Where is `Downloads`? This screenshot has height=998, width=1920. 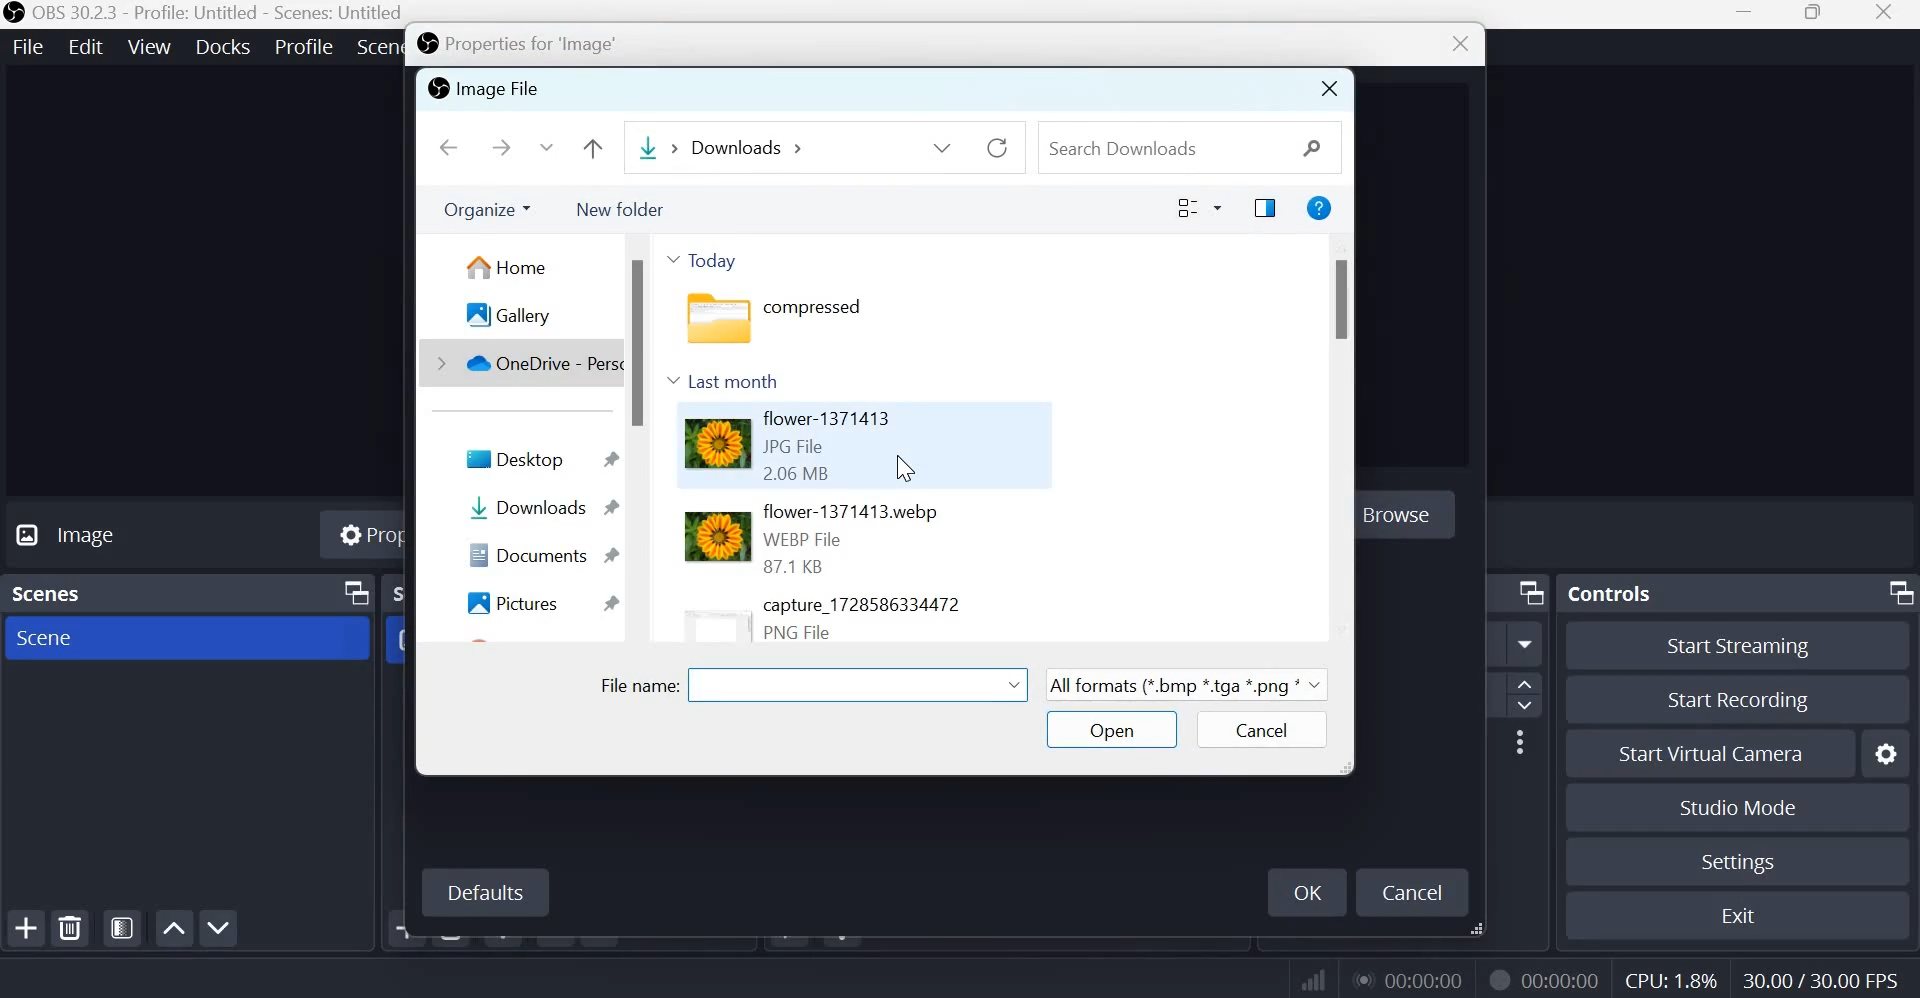
Downloads is located at coordinates (750, 149).